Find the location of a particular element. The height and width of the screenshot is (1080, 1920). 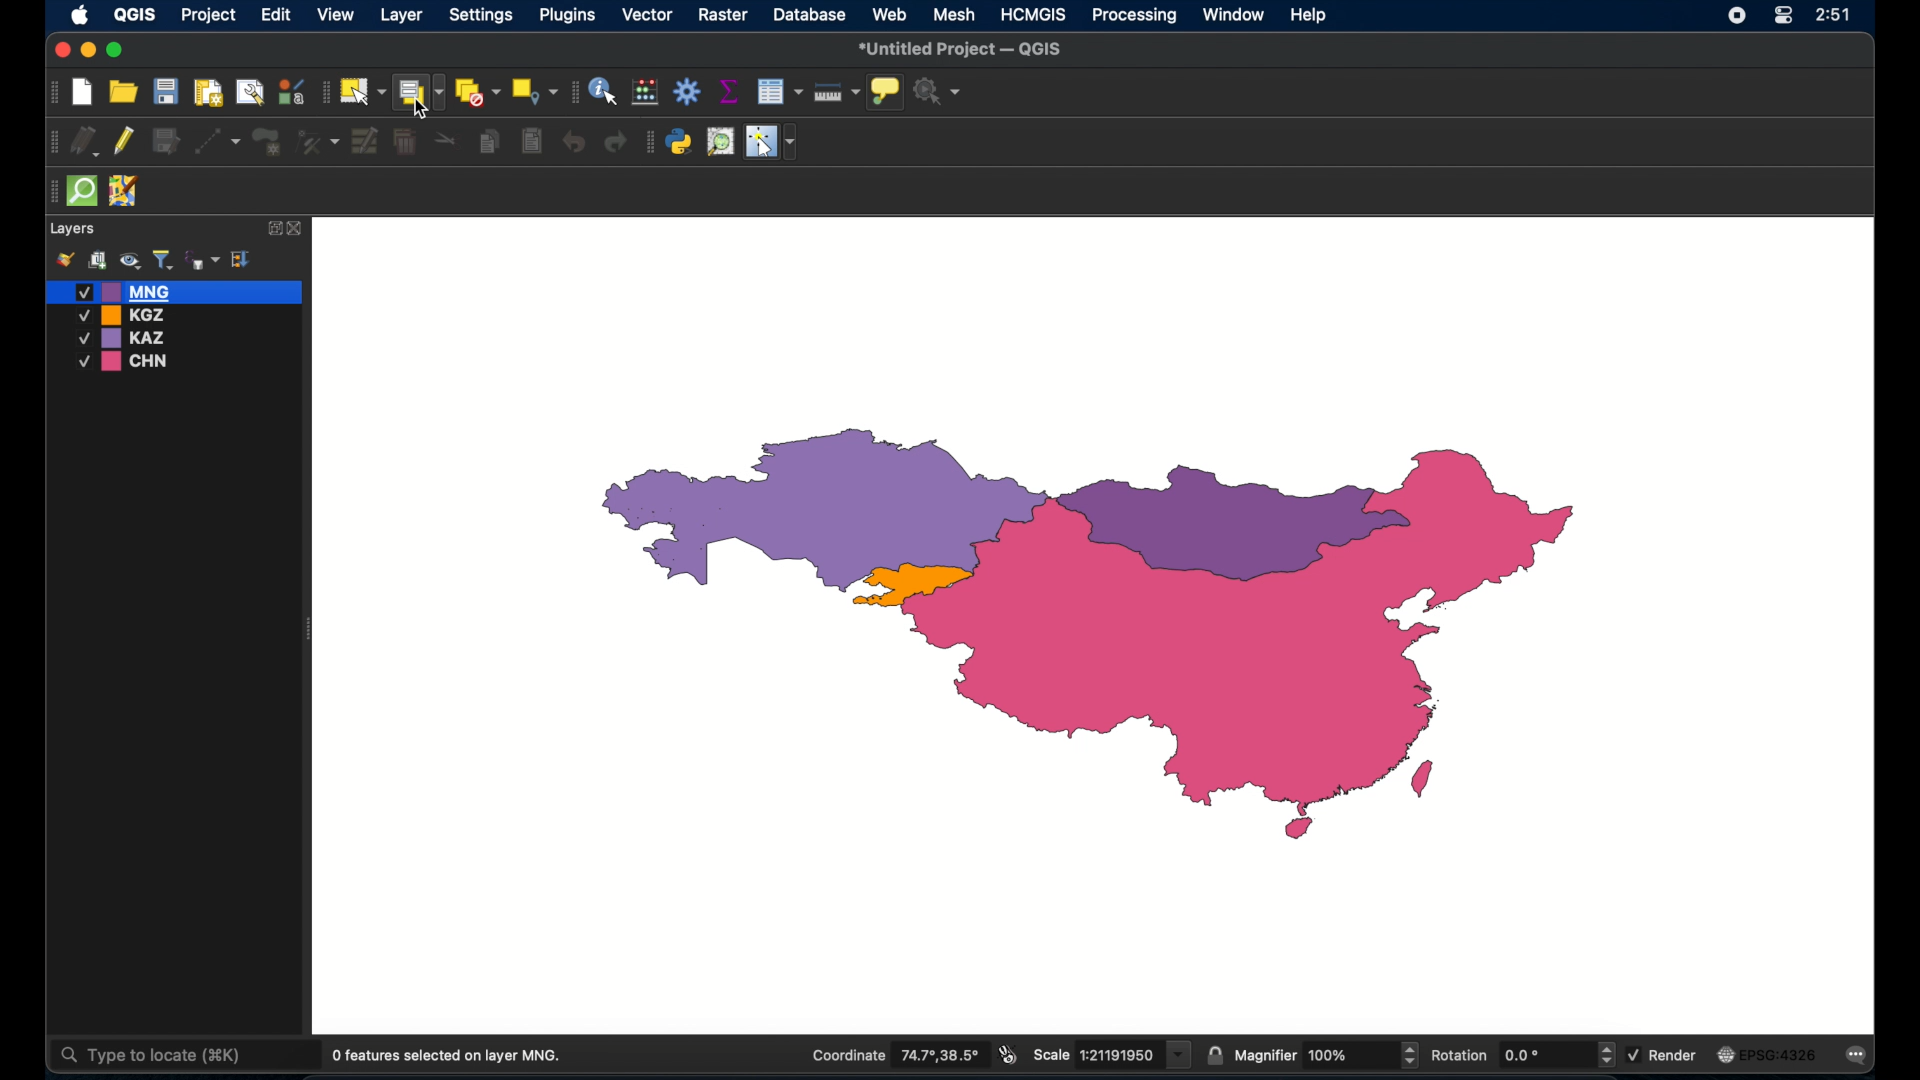

MNG is located at coordinates (175, 291).